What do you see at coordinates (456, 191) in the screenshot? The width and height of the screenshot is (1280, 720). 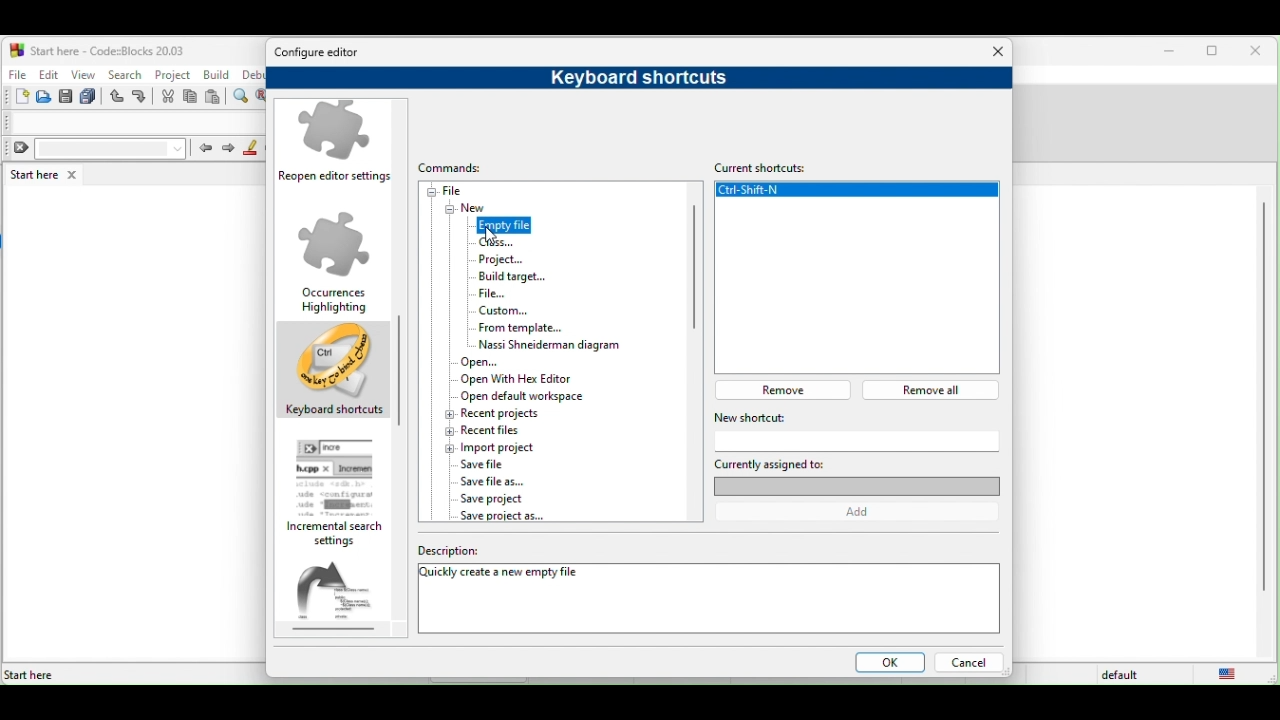 I see `file` at bounding box center [456, 191].